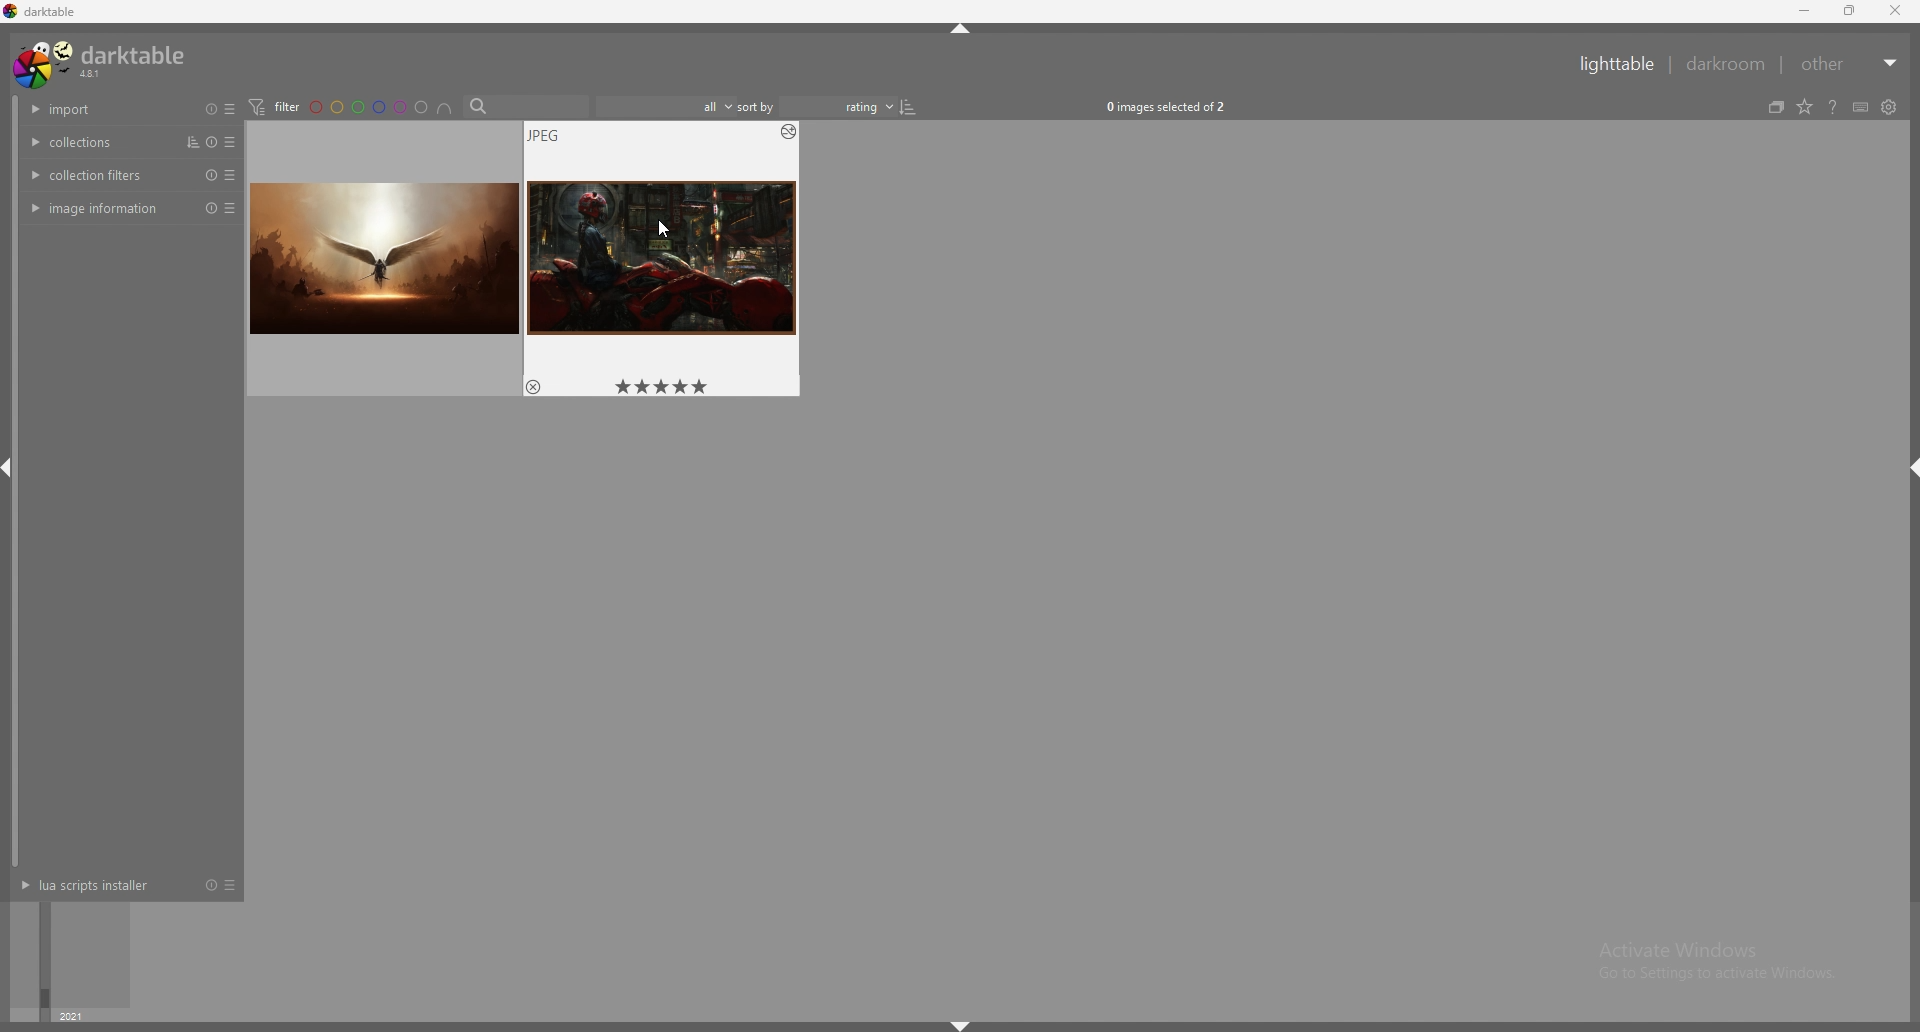 Image resolution: width=1920 pixels, height=1032 pixels. What do you see at coordinates (231, 885) in the screenshot?
I see `presets` at bounding box center [231, 885].